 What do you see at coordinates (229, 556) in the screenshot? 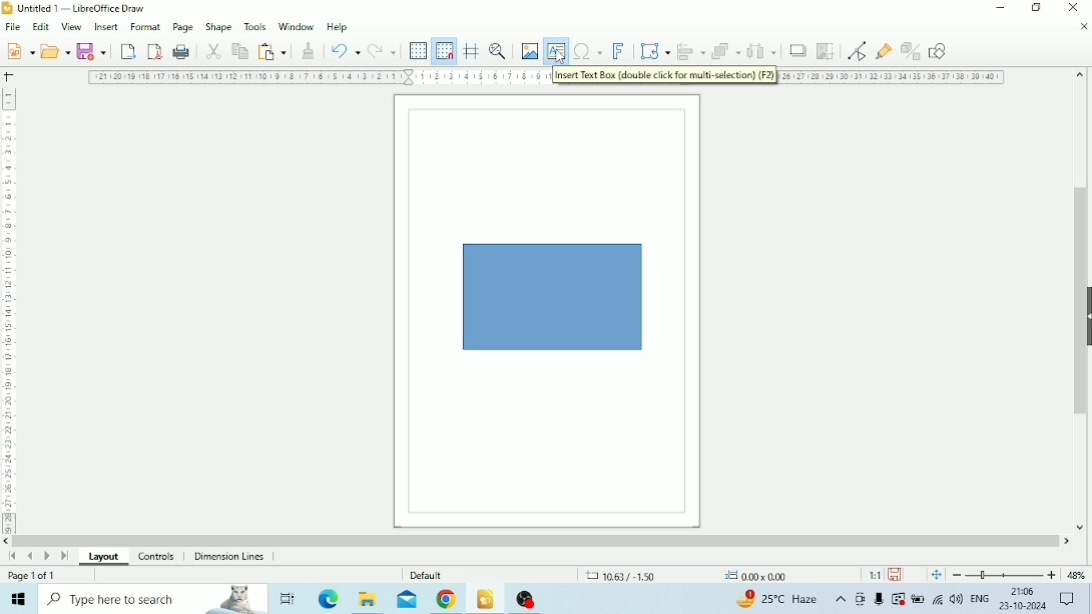
I see `Dimension Lines` at bounding box center [229, 556].